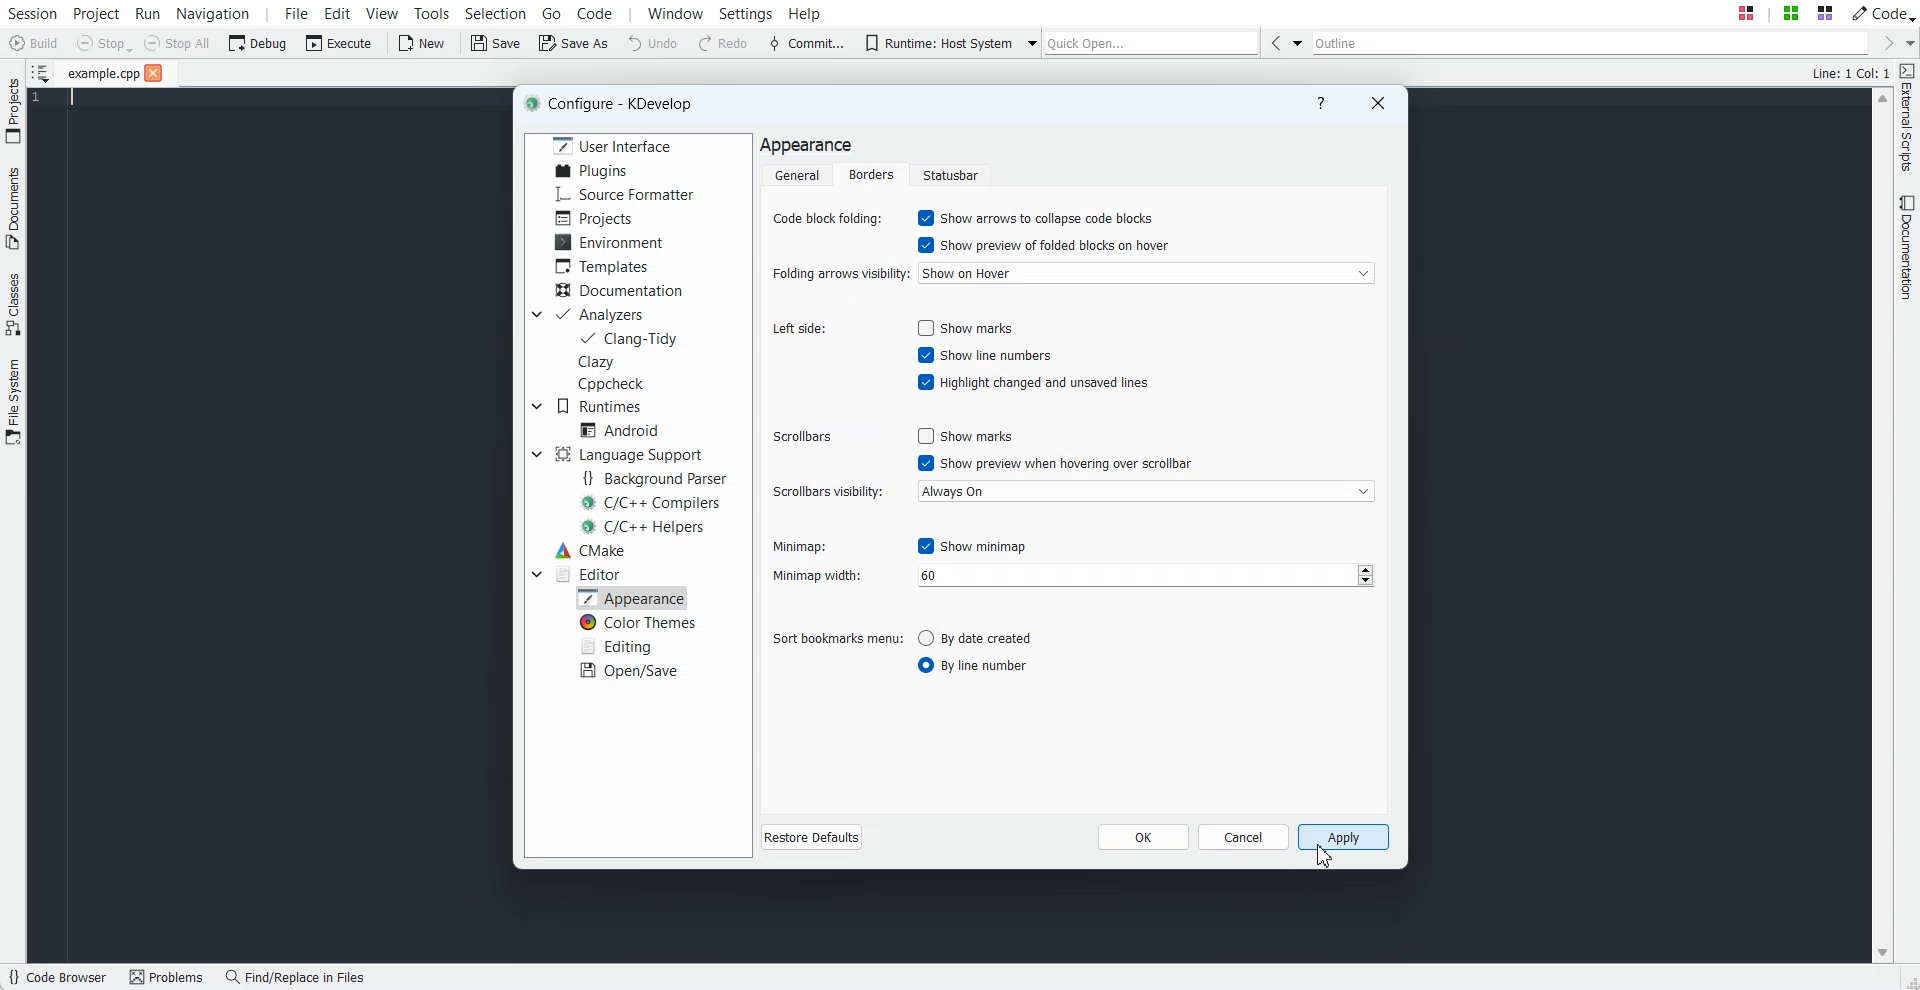 The width and height of the screenshot is (1920, 990). Describe the element at coordinates (1908, 247) in the screenshot. I see `Documentation` at that location.